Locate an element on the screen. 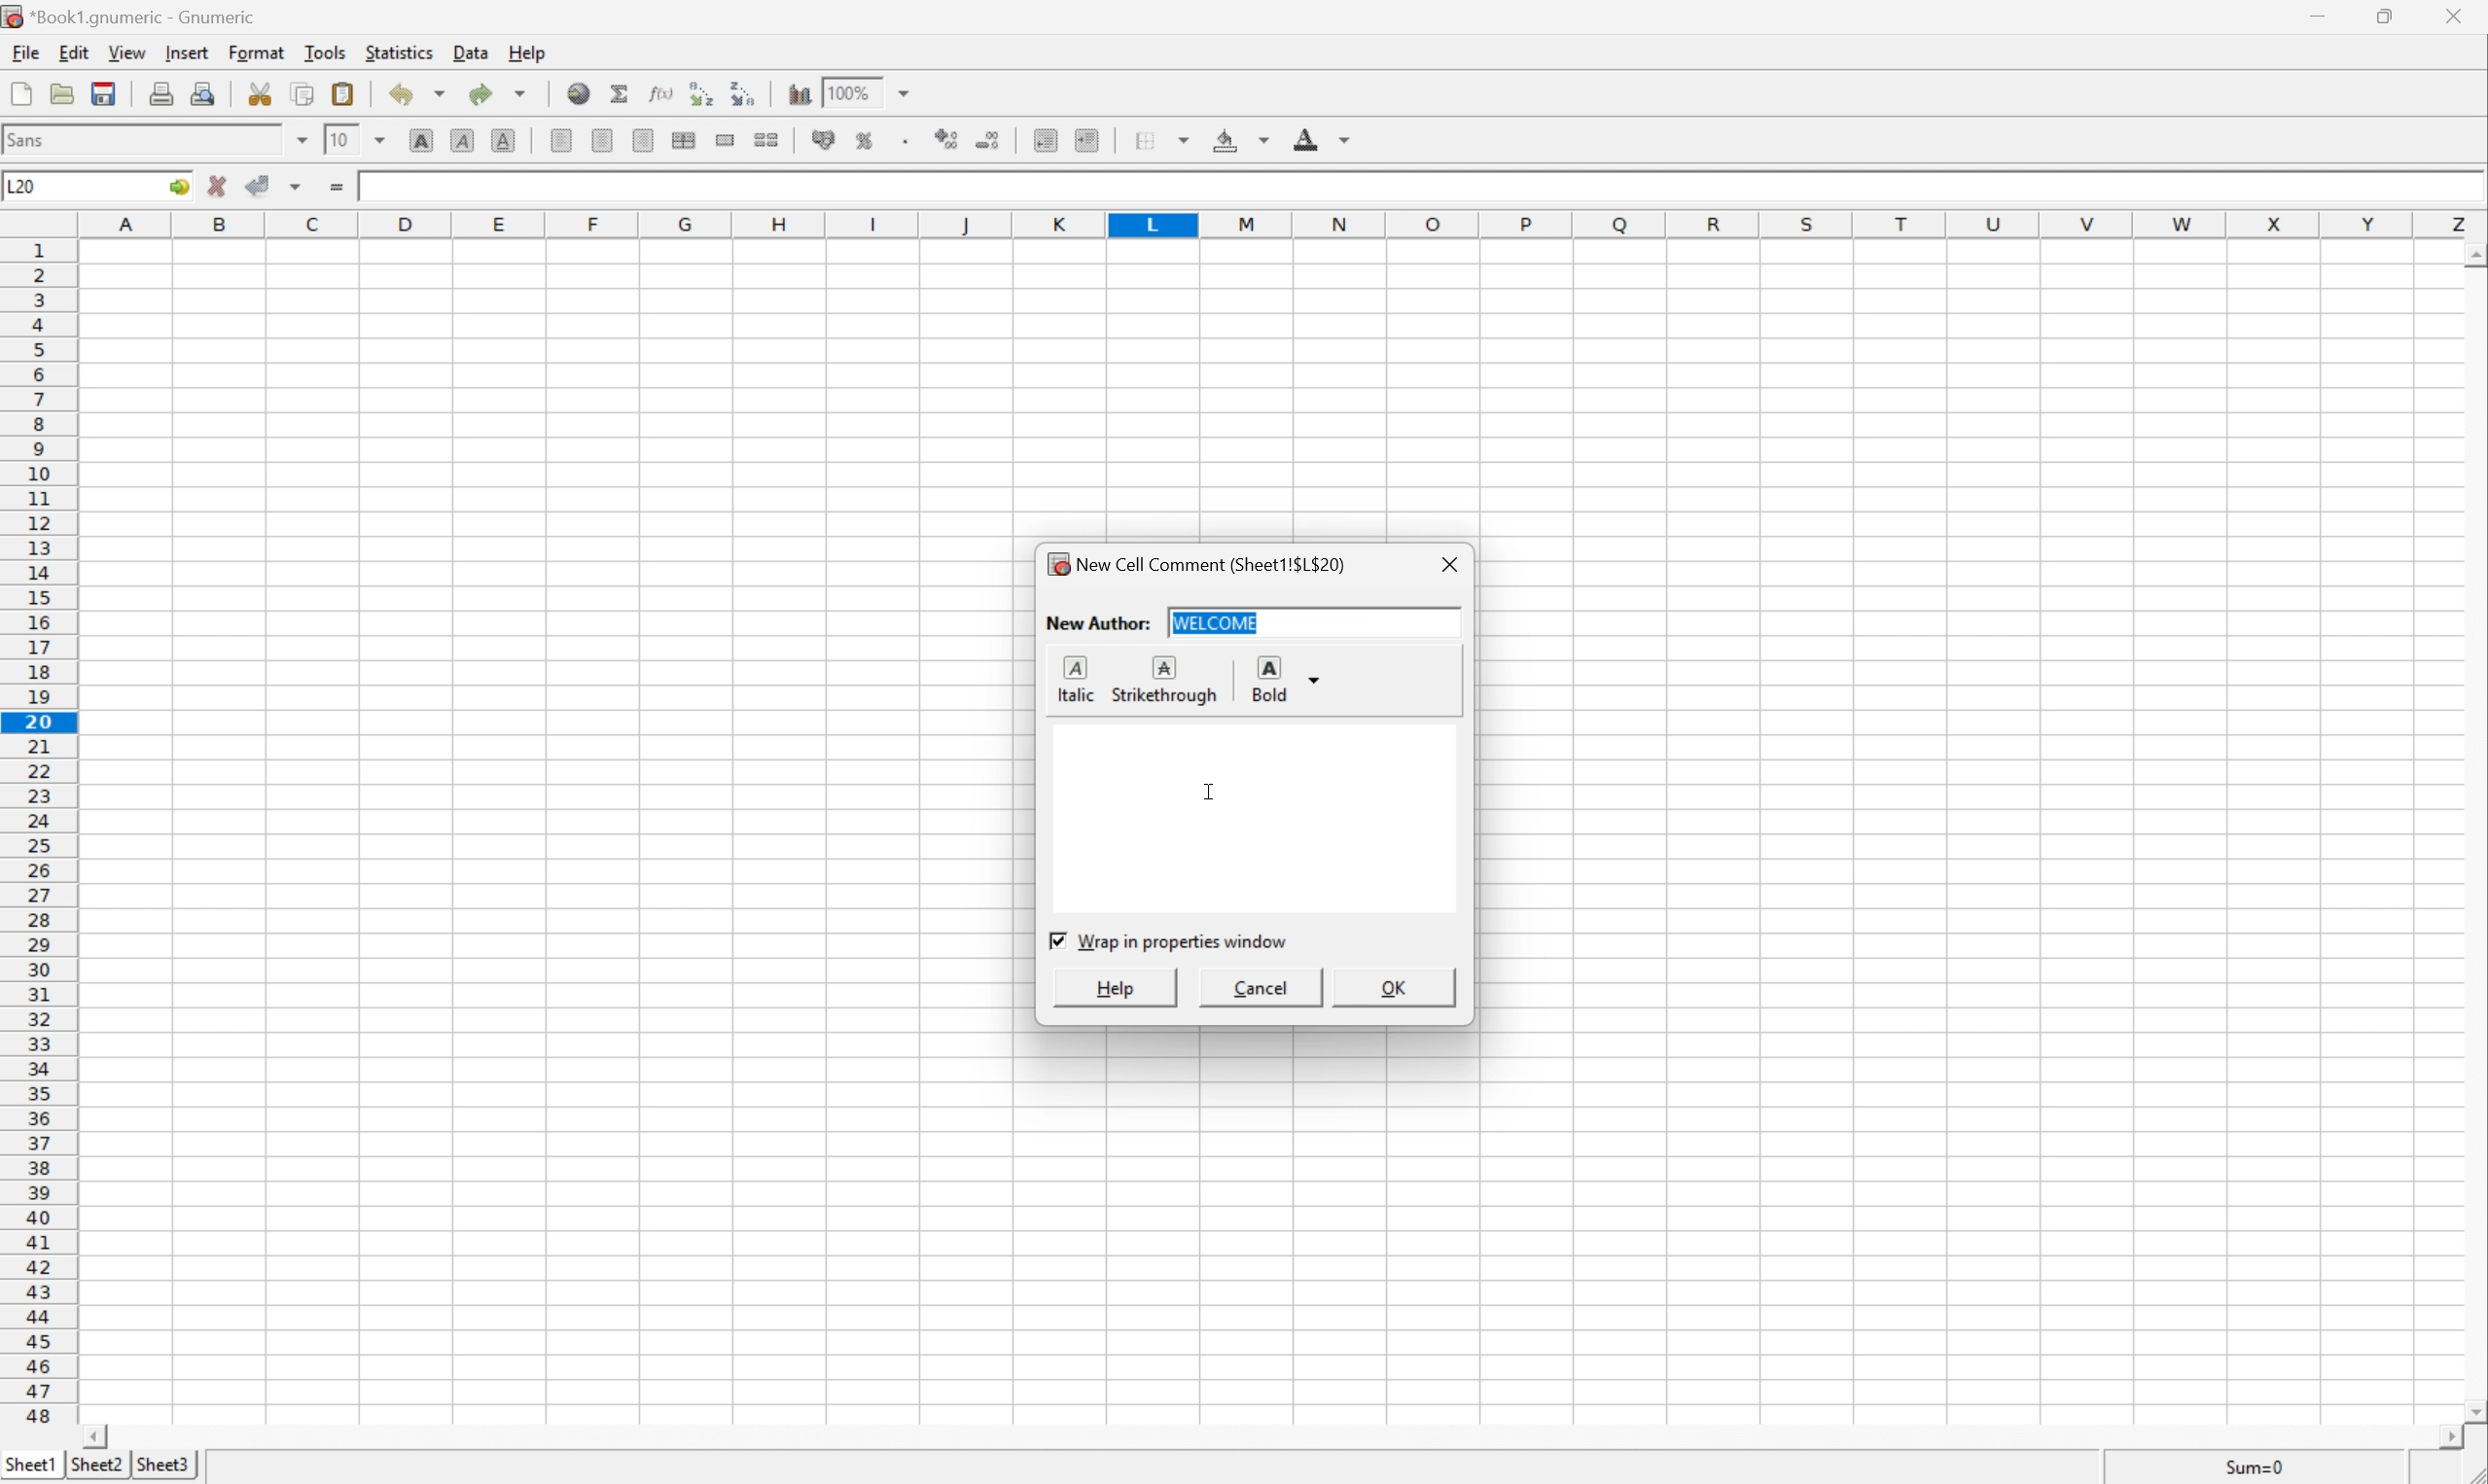 This screenshot has width=2488, height=1484. Sheet1 is located at coordinates (33, 1465).